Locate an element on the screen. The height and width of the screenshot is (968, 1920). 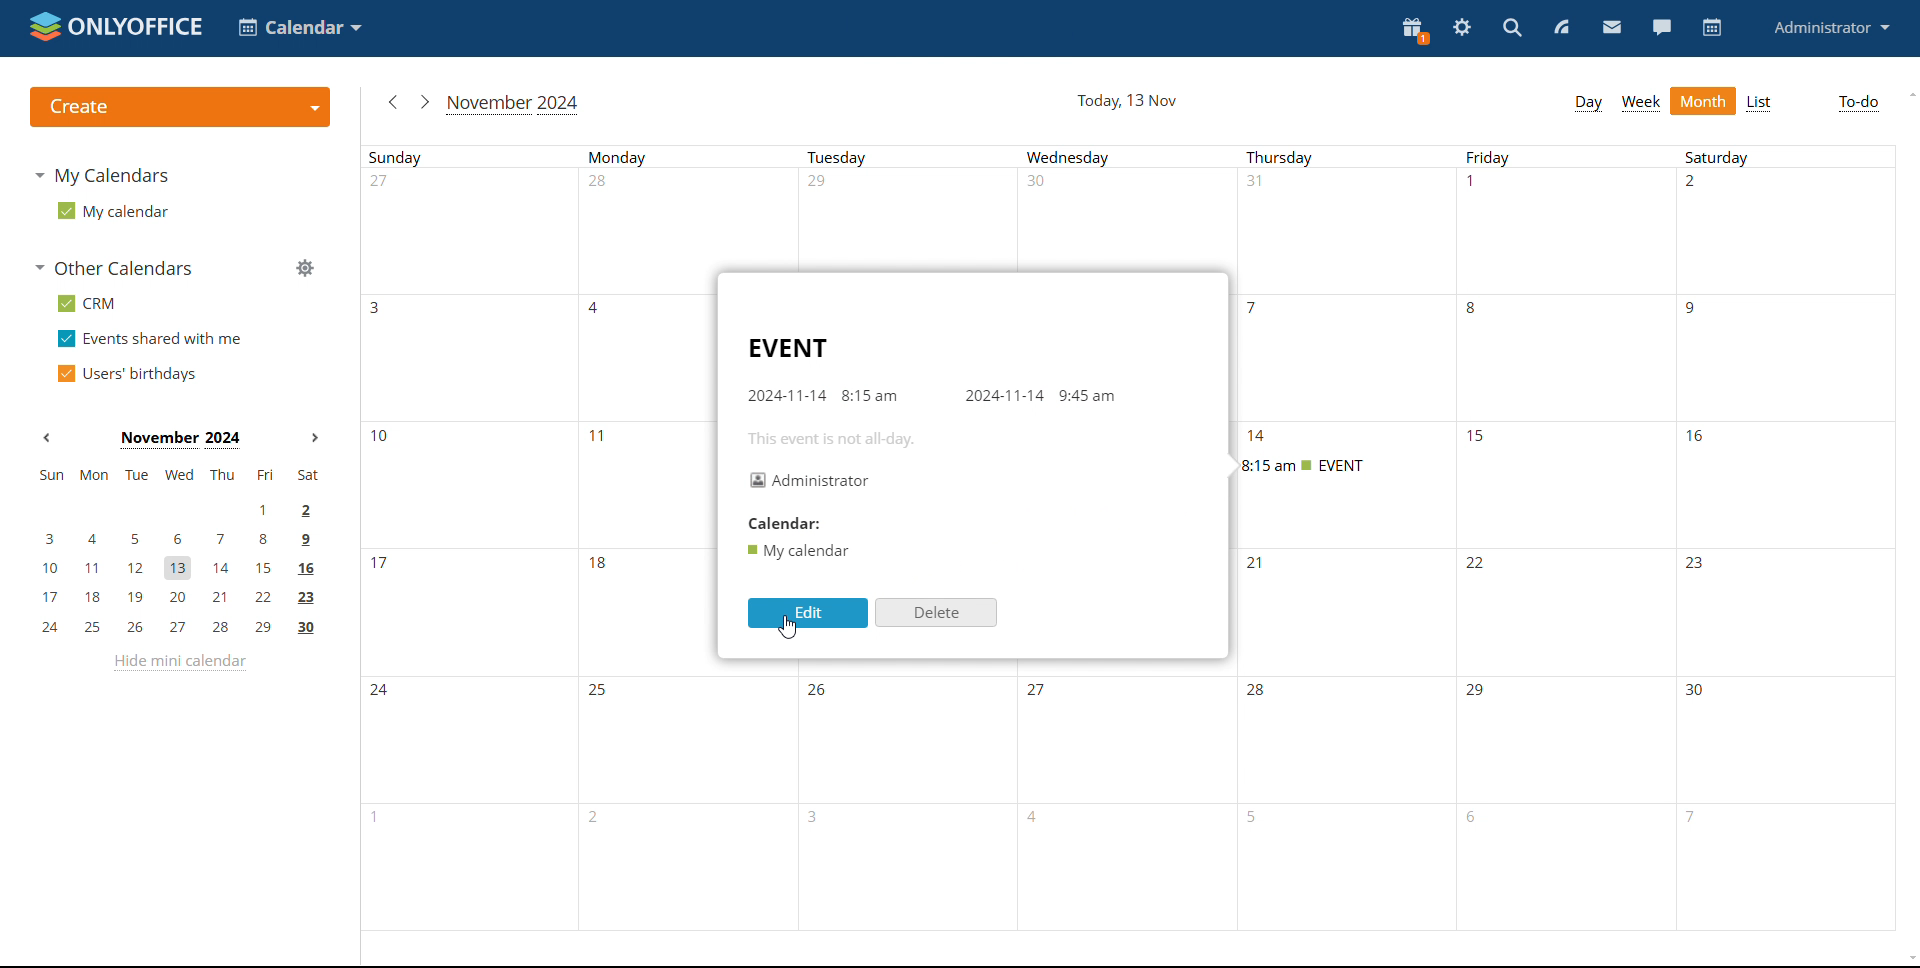
current month is located at coordinates (178, 440).